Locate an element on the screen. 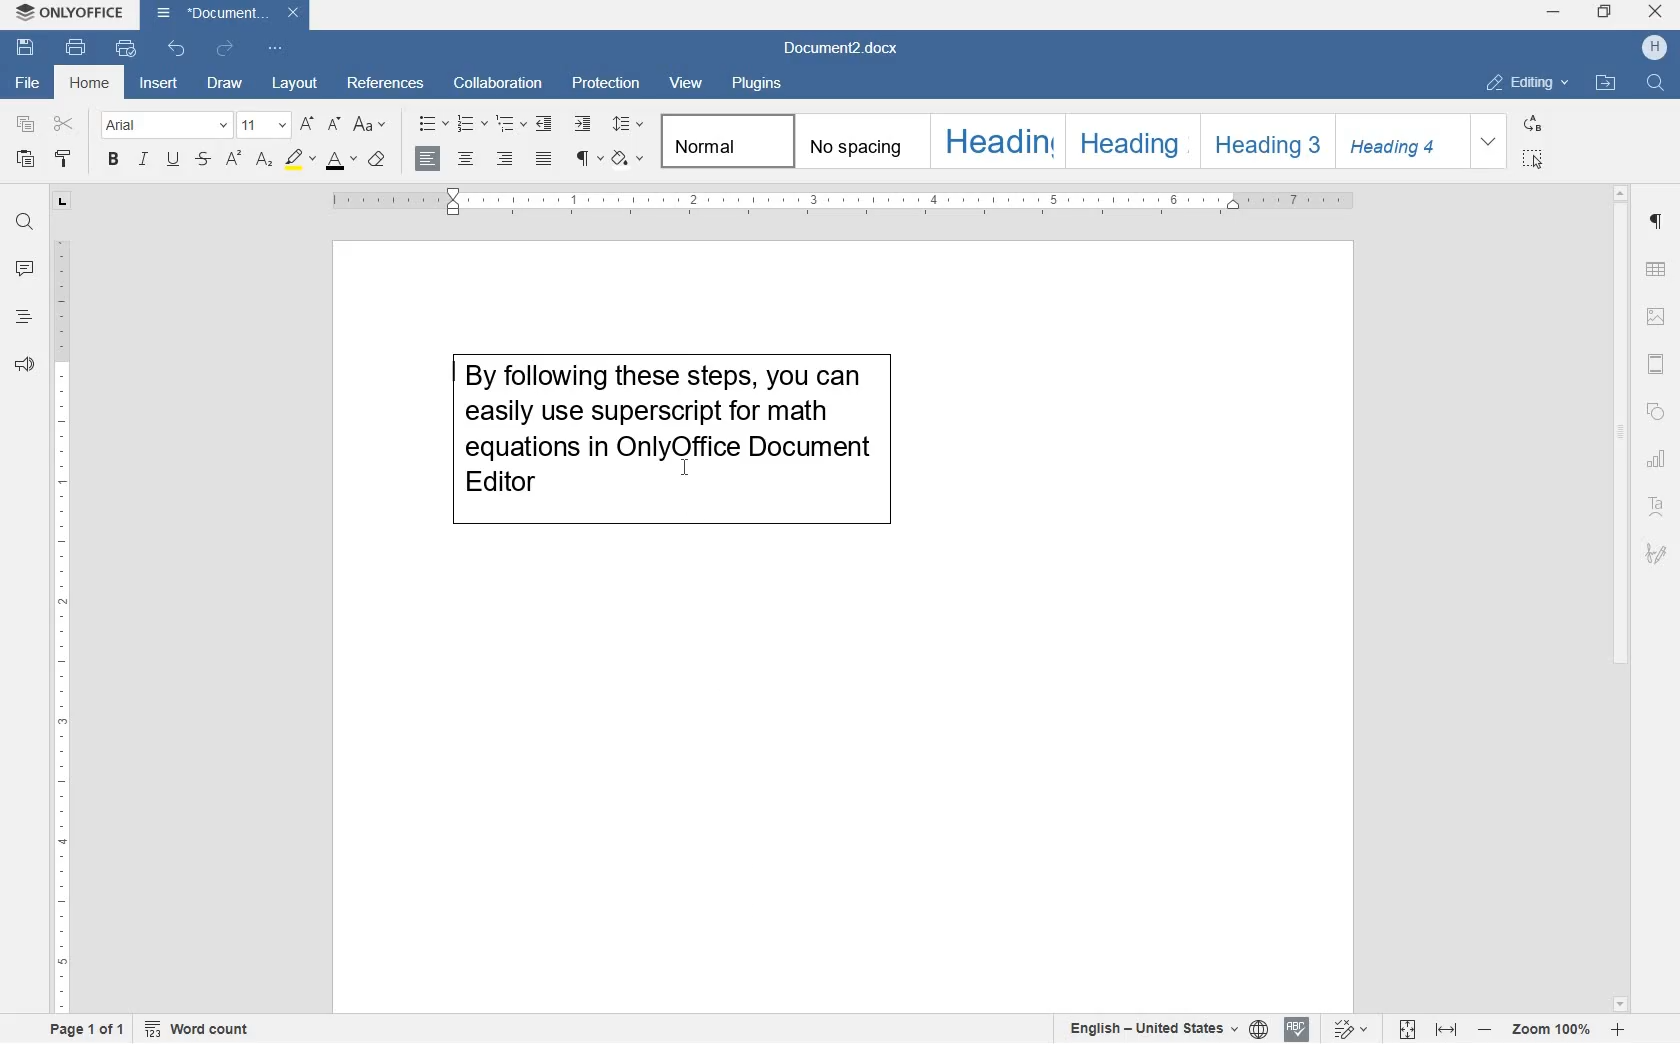 This screenshot has width=1680, height=1044. signatur is located at coordinates (1656, 556).